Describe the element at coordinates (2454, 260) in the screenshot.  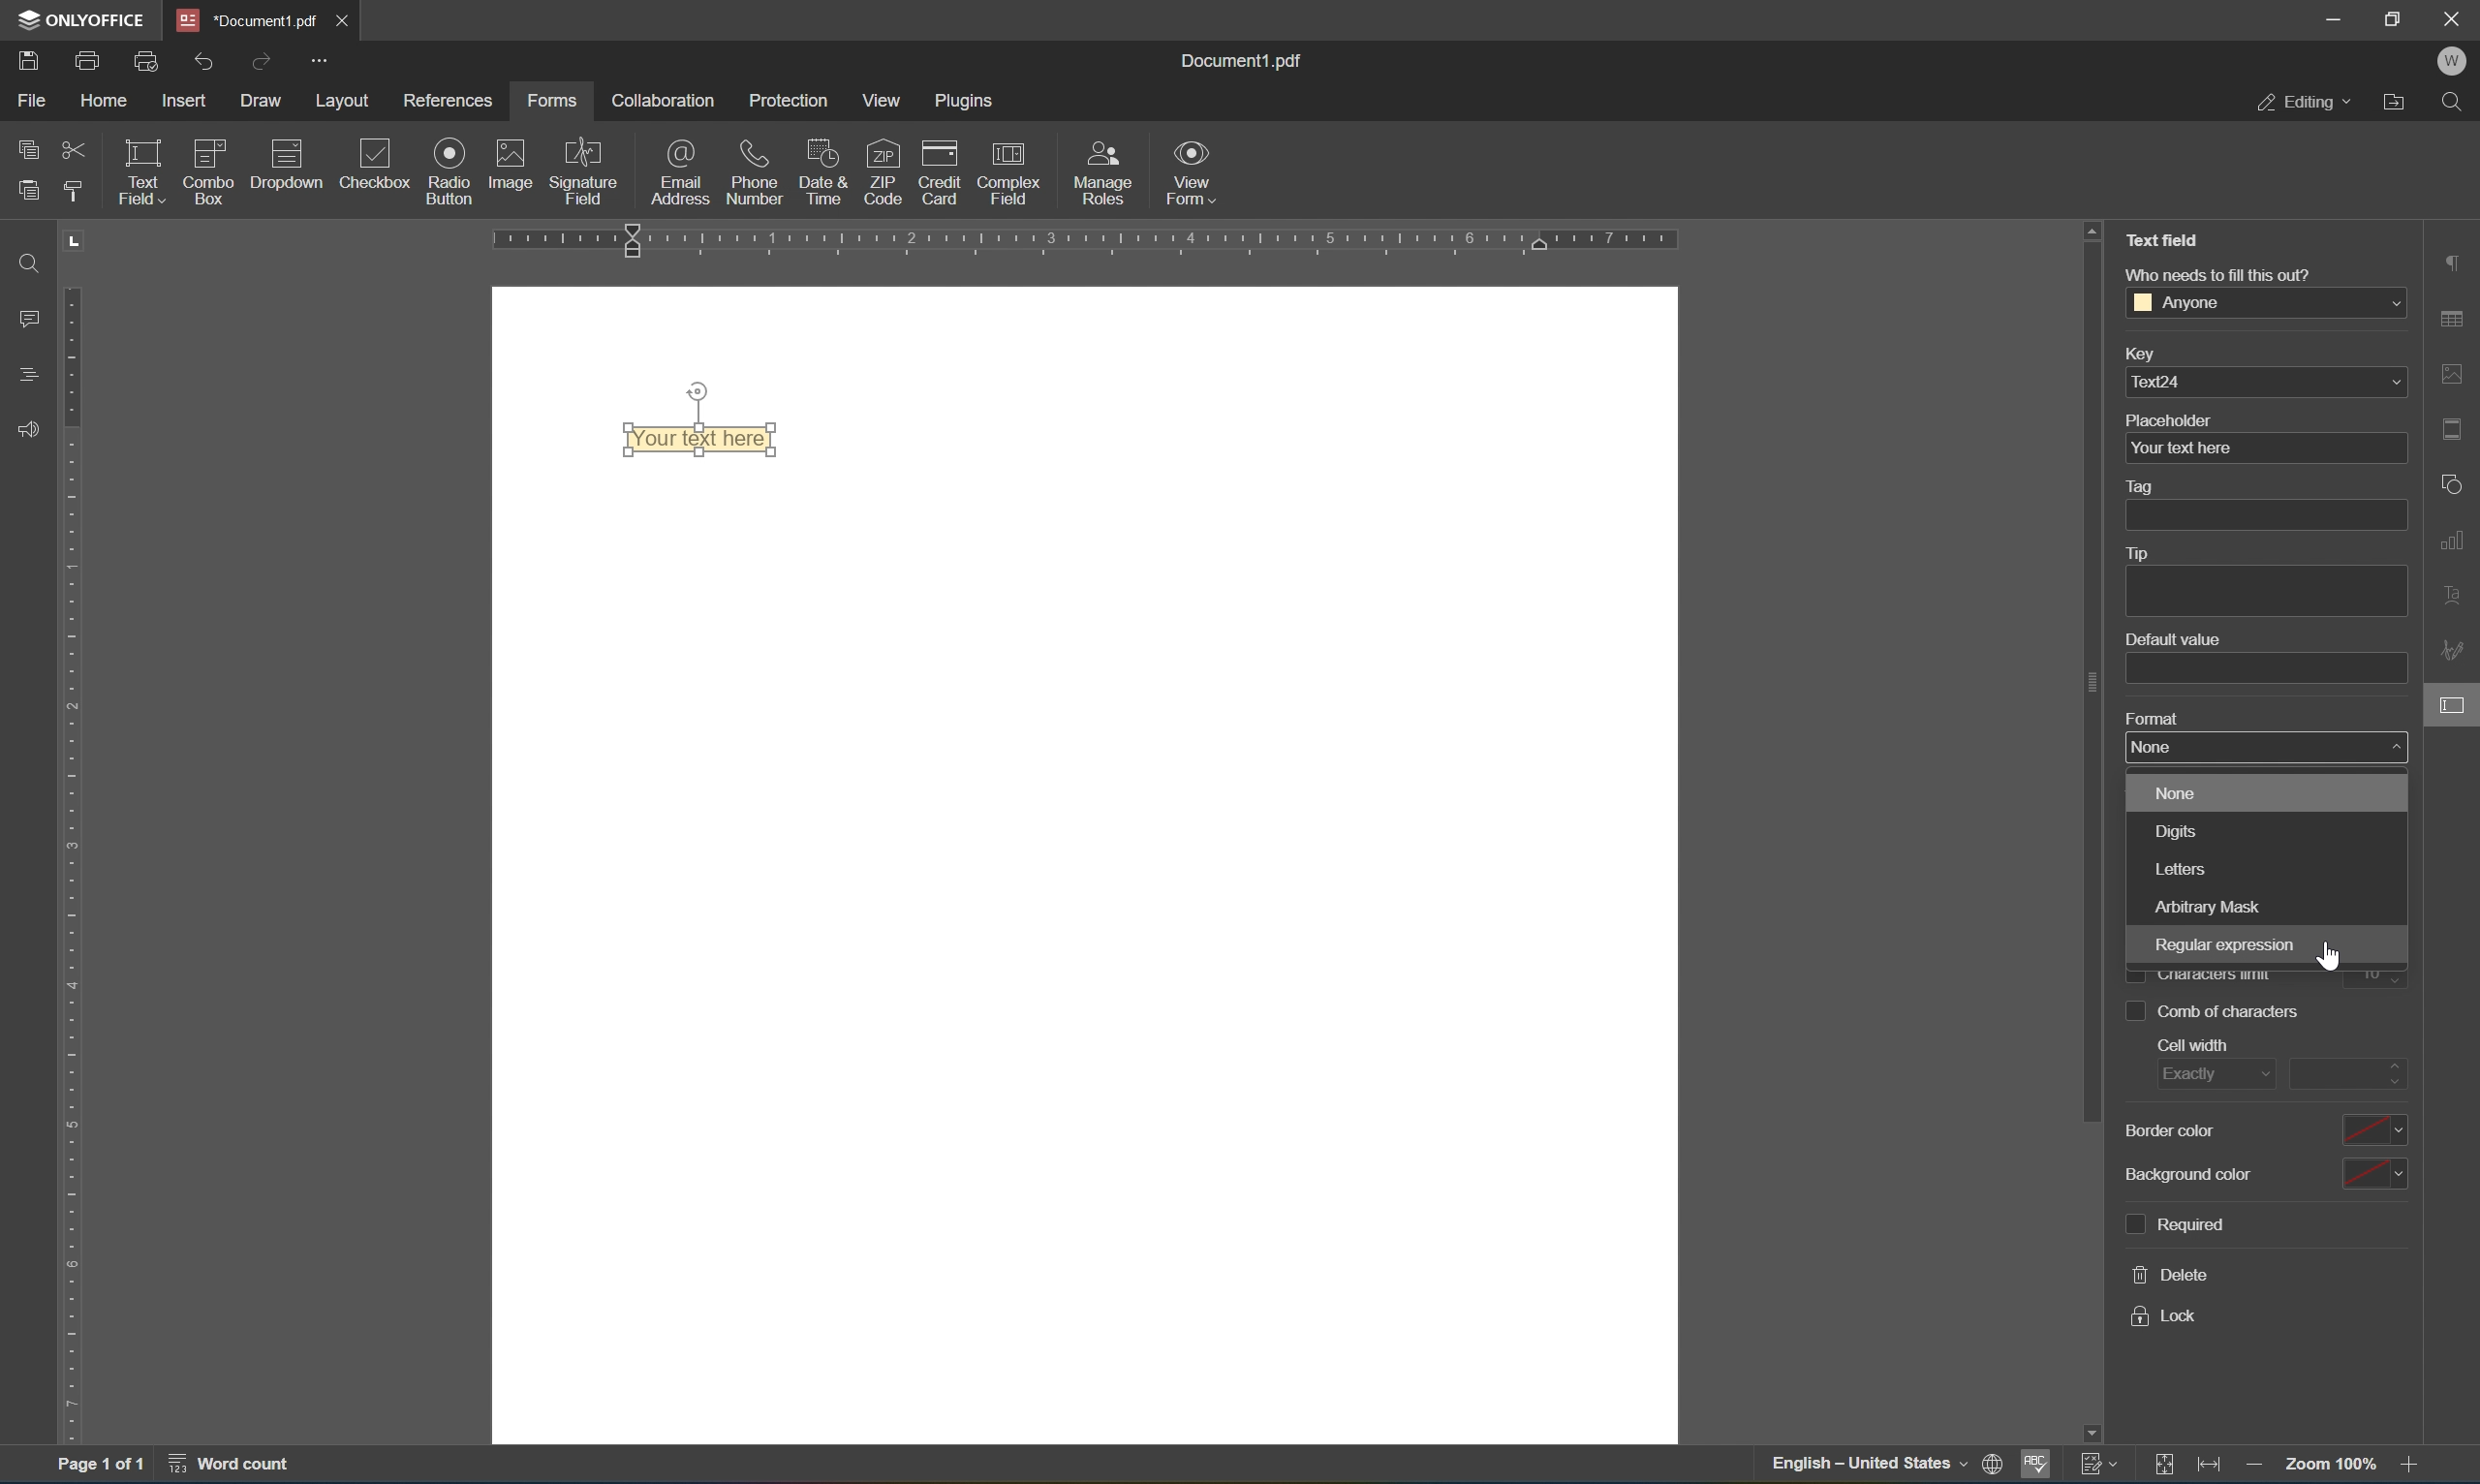
I see `paragraph settings` at that location.